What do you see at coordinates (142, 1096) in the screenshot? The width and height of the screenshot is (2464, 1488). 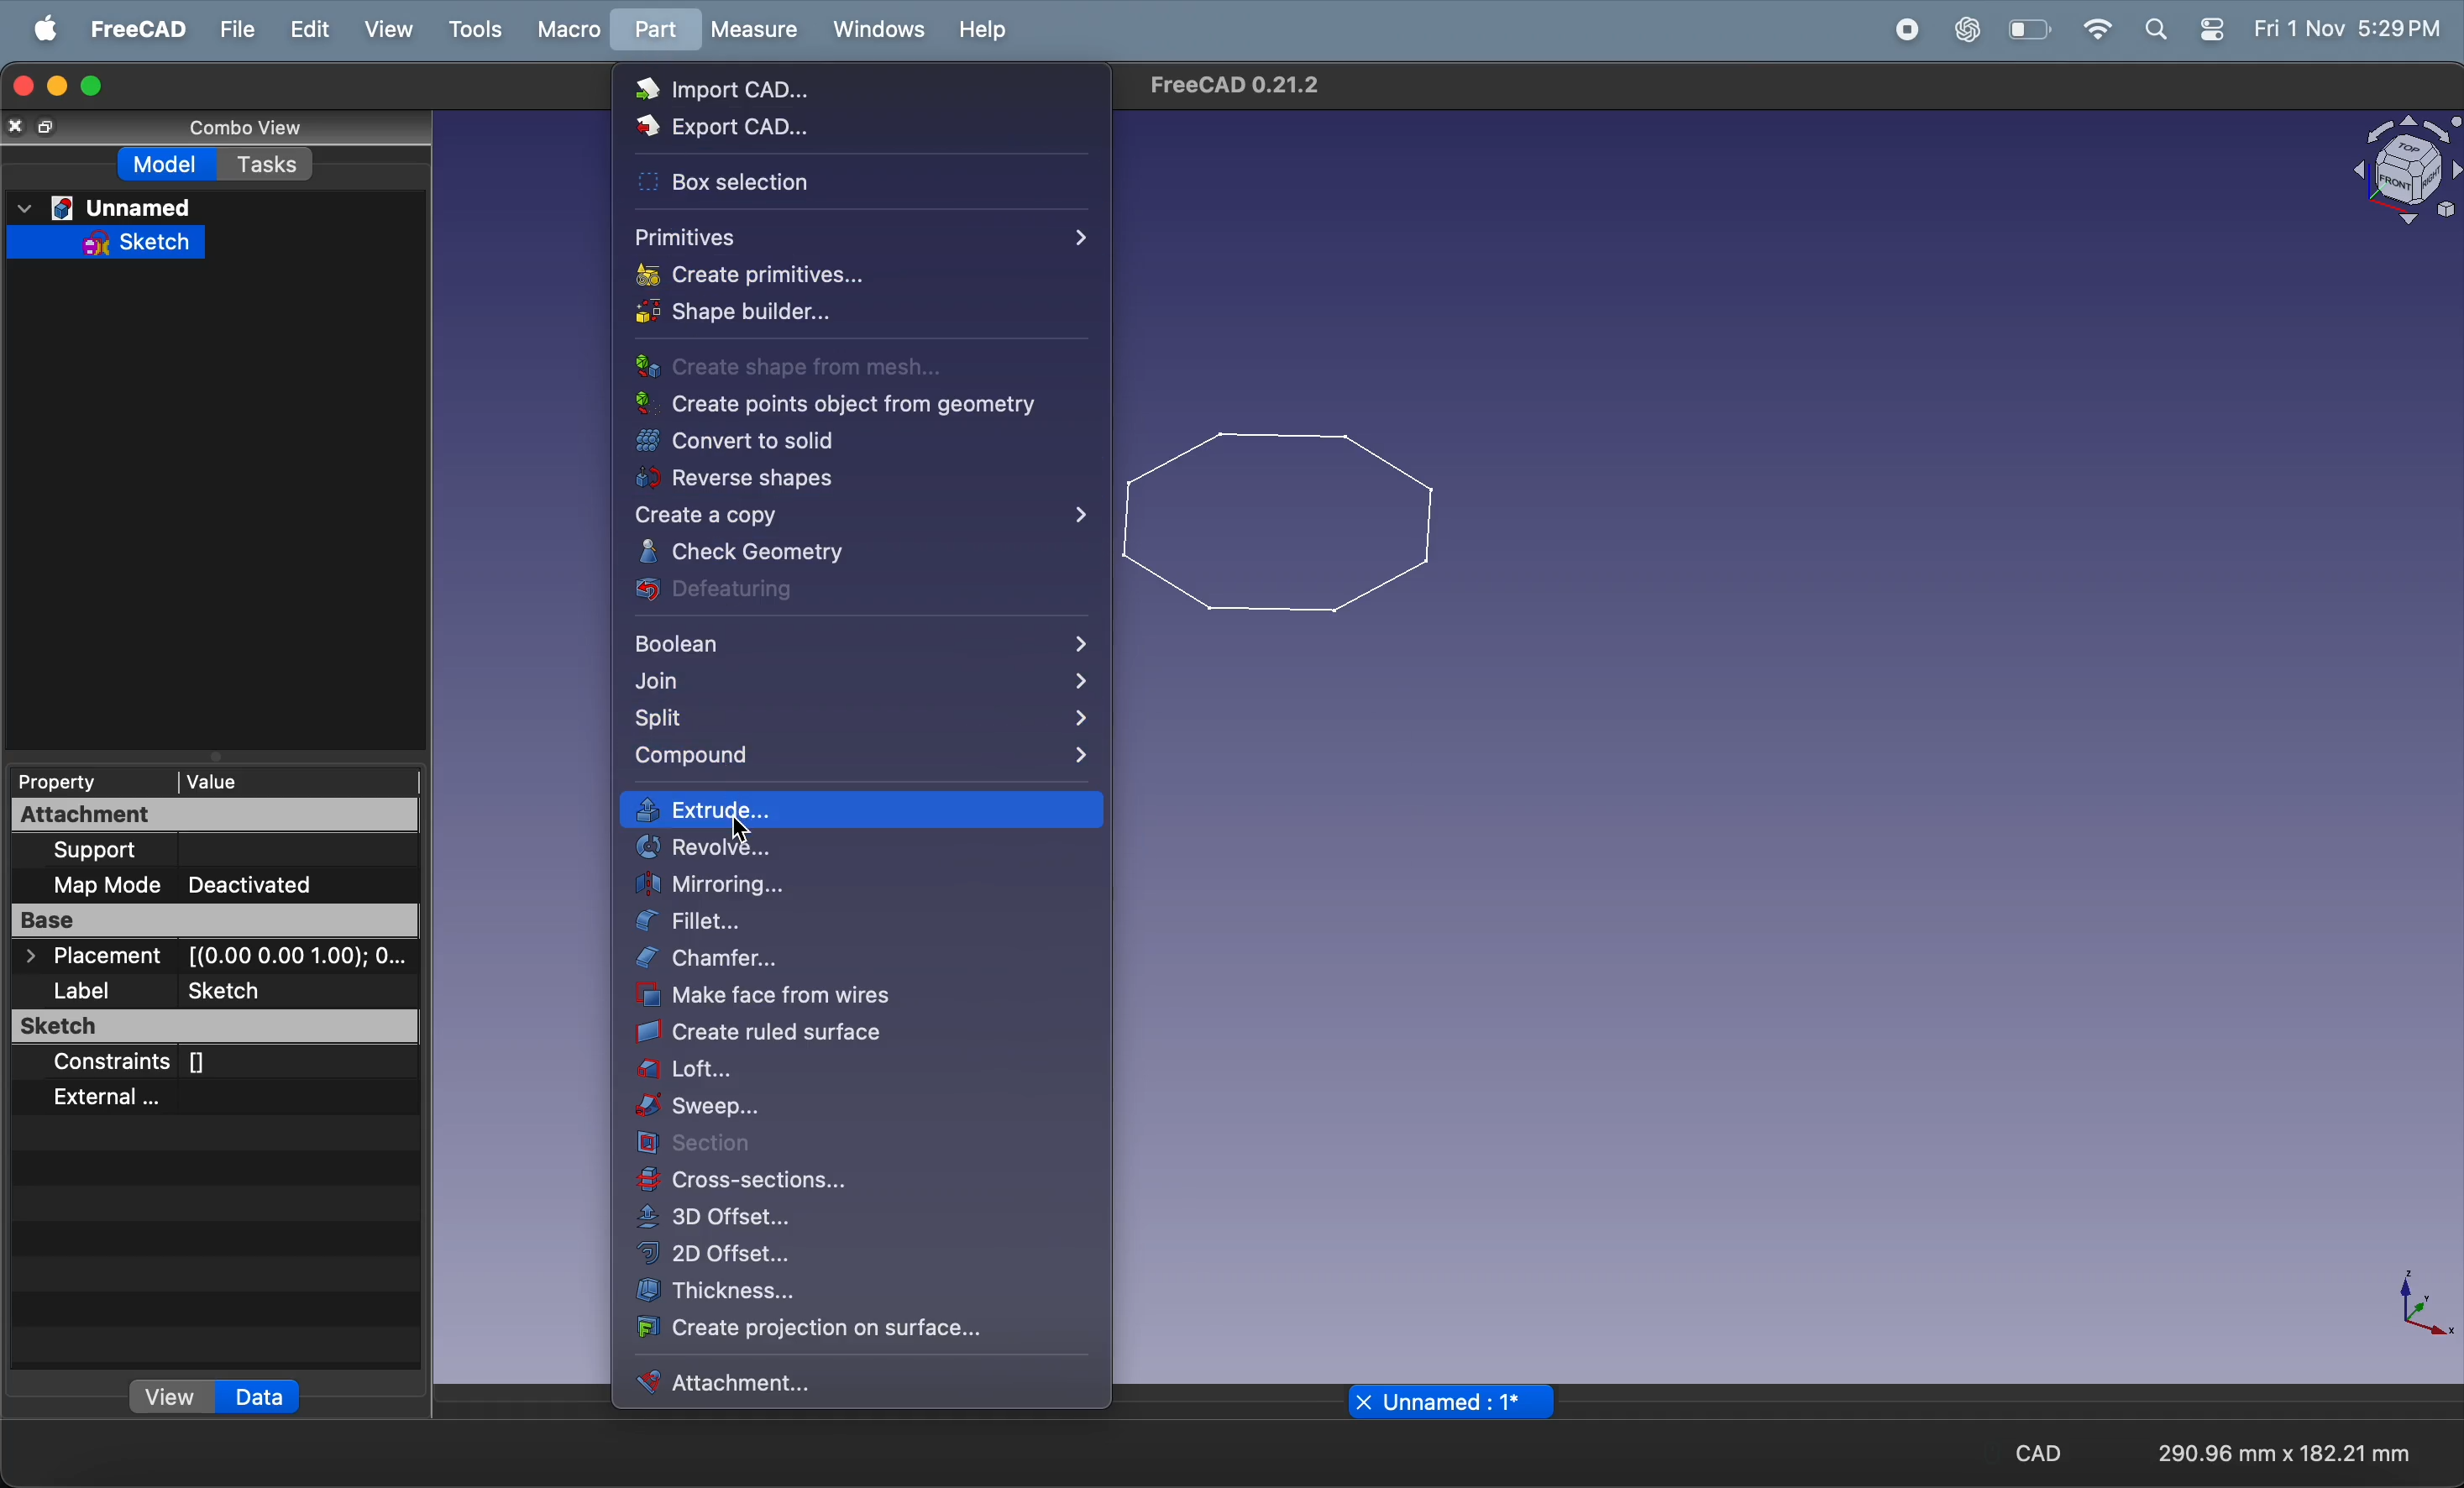 I see `external` at bounding box center [142, 1096].